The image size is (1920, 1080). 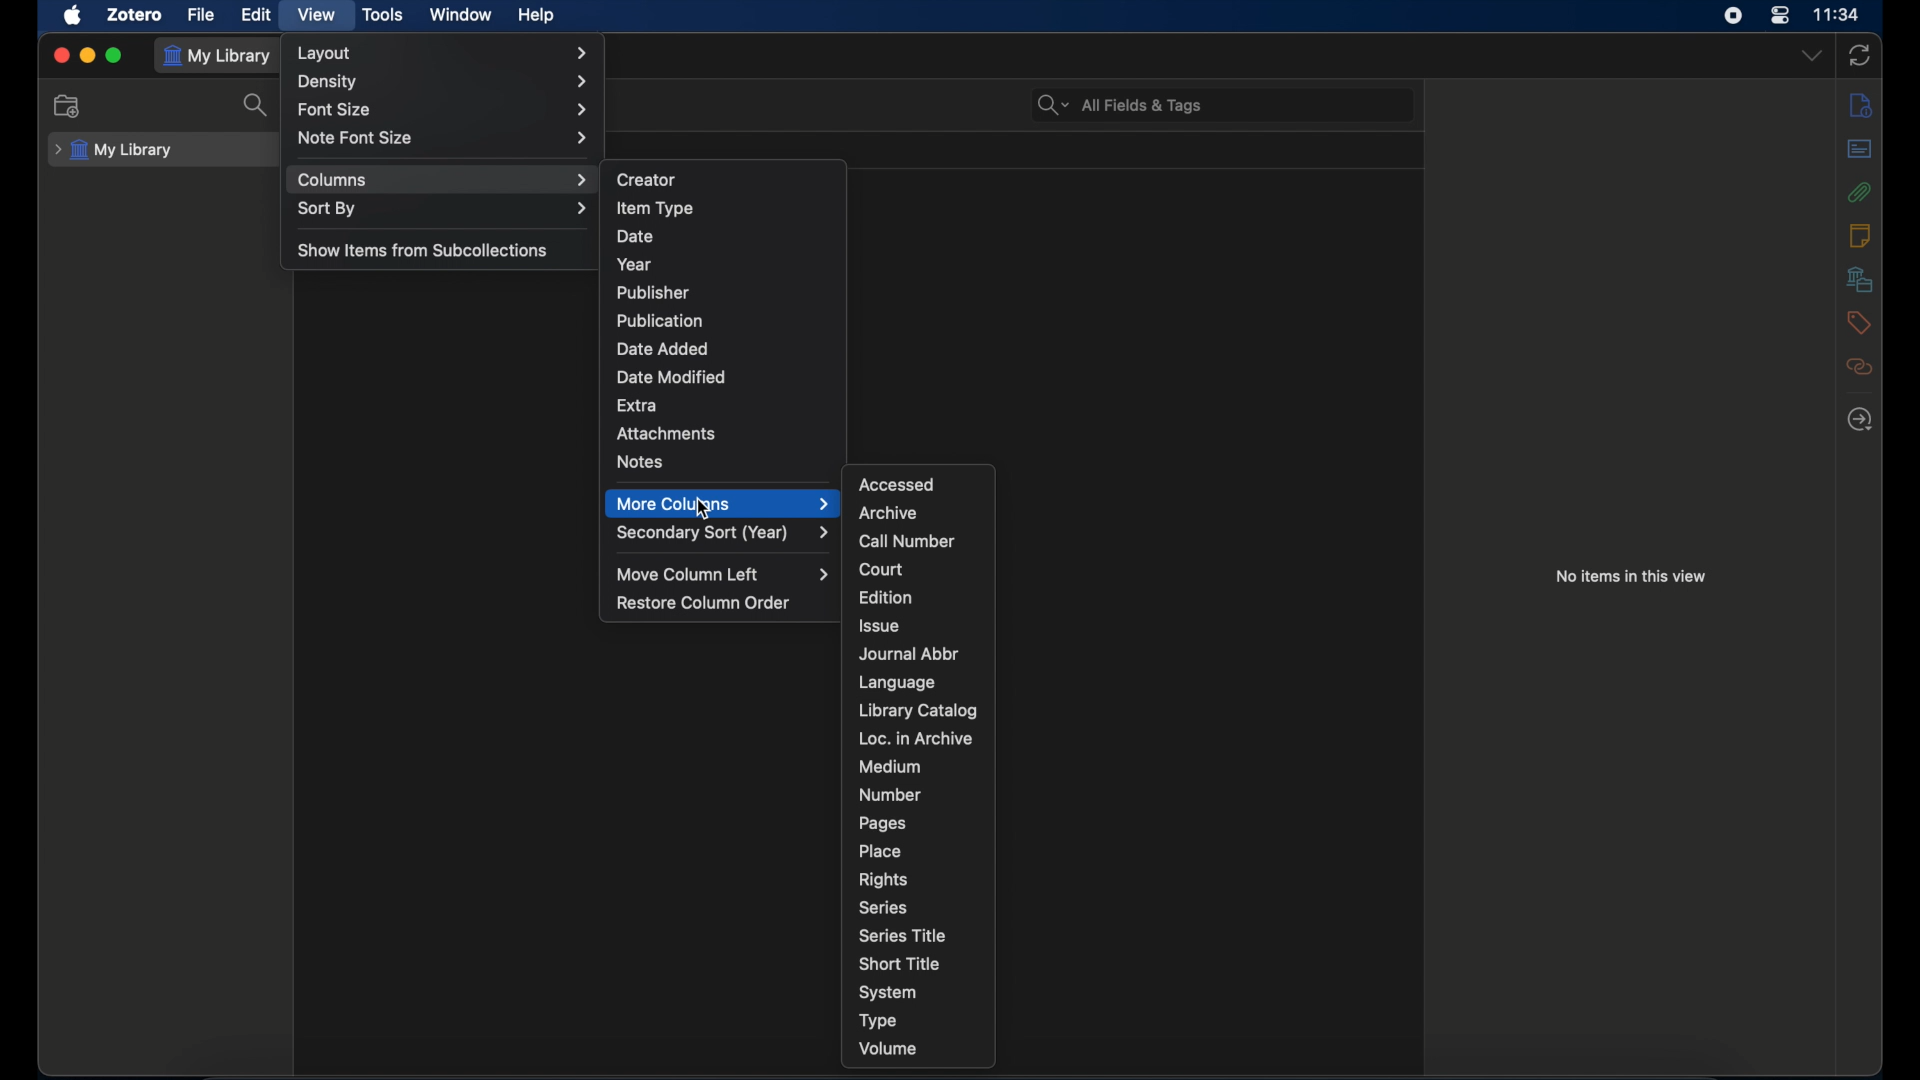 What do you see at coordinates (890, 795) in the screenshot?
I see `number` at bounding box center [890, 795].